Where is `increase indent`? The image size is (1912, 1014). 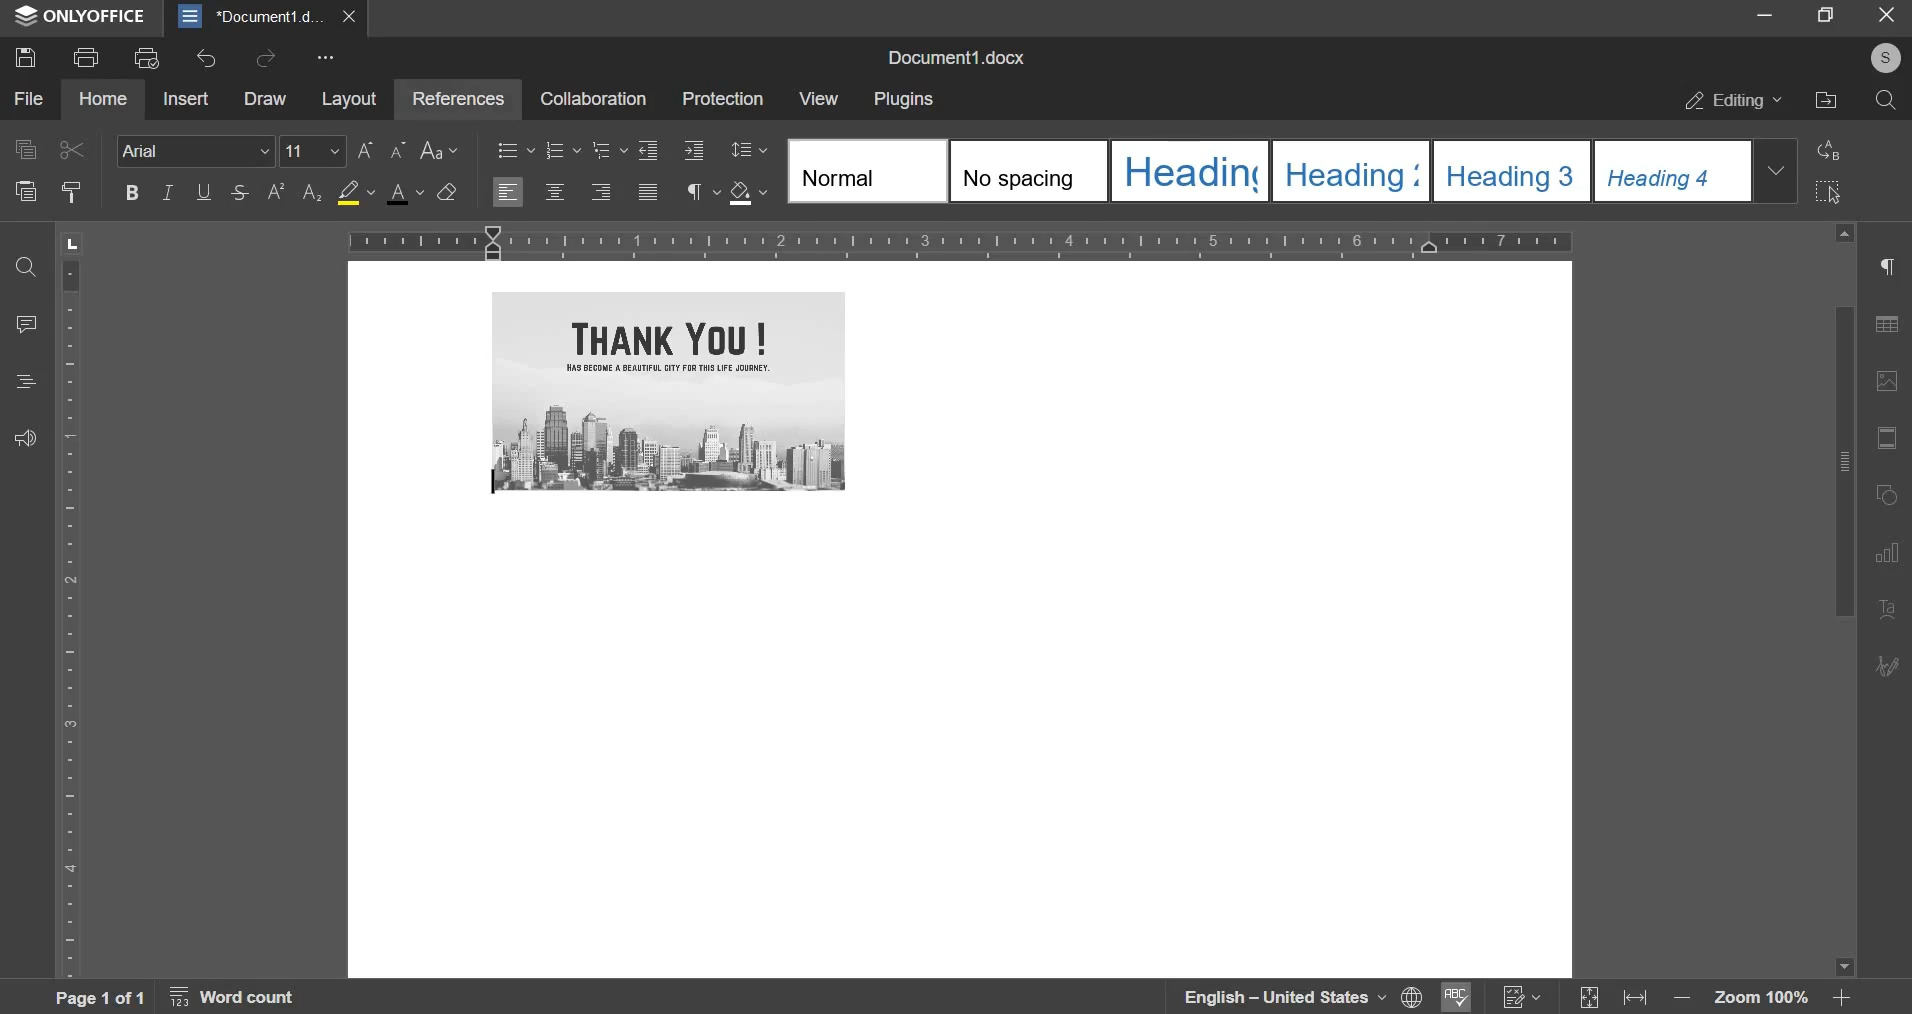
increase indent is located at coordinates (692, 148).